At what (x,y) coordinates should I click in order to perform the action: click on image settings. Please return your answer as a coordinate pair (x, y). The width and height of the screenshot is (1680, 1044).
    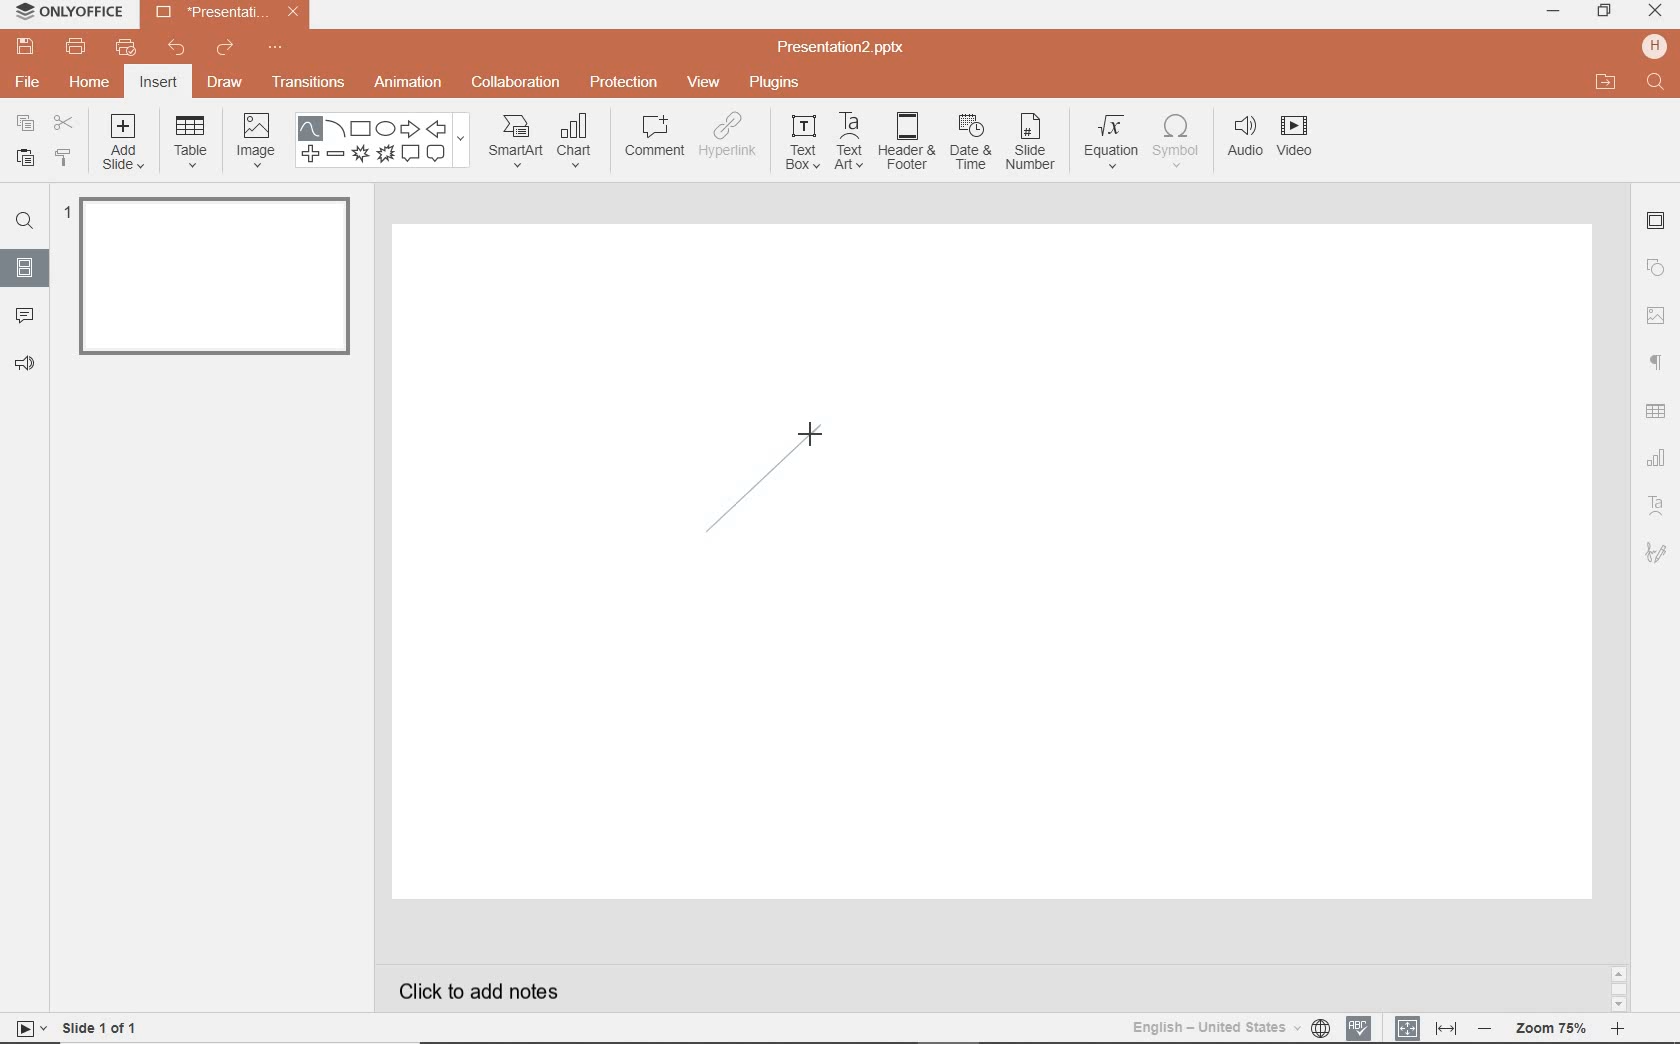
    Looking at the image, I should click on (1656, 315).